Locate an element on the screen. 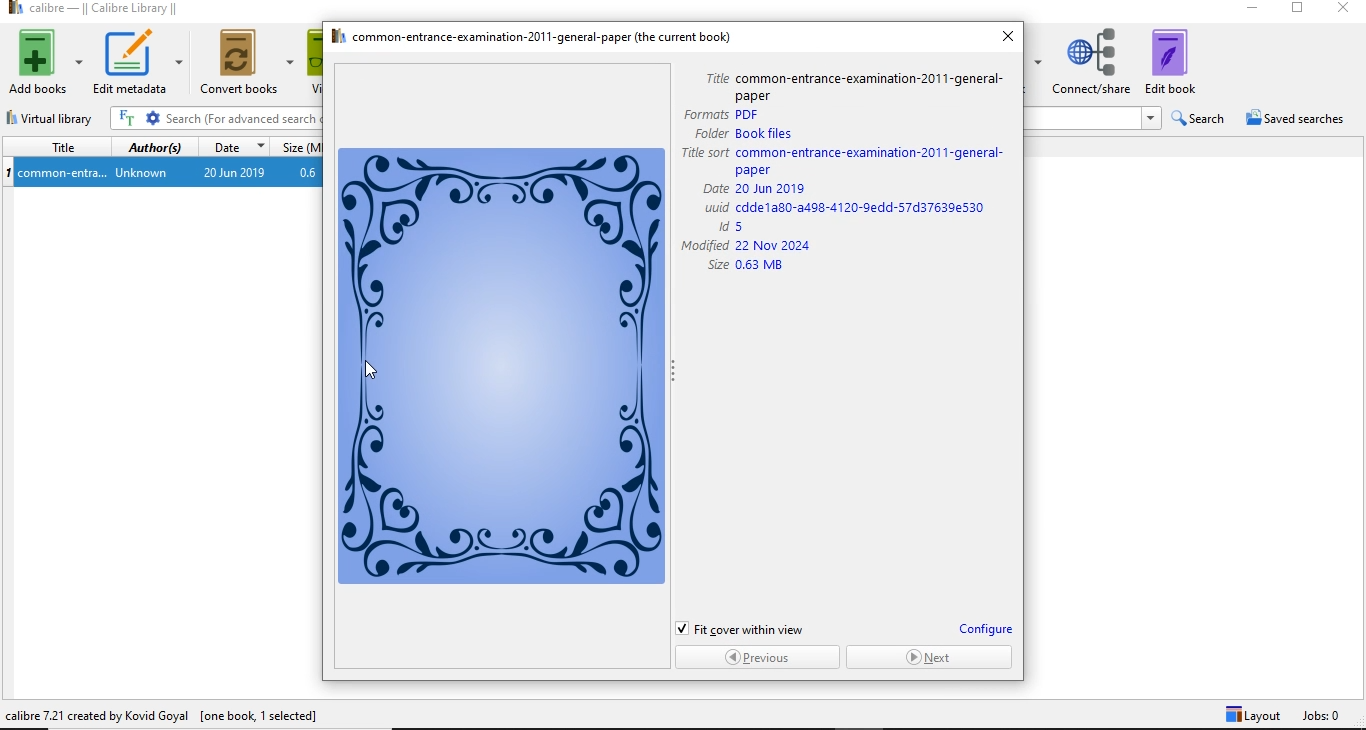 The height and width of the screenshot is (730, 1366). 0.6 is located at coordinates (311, 173).